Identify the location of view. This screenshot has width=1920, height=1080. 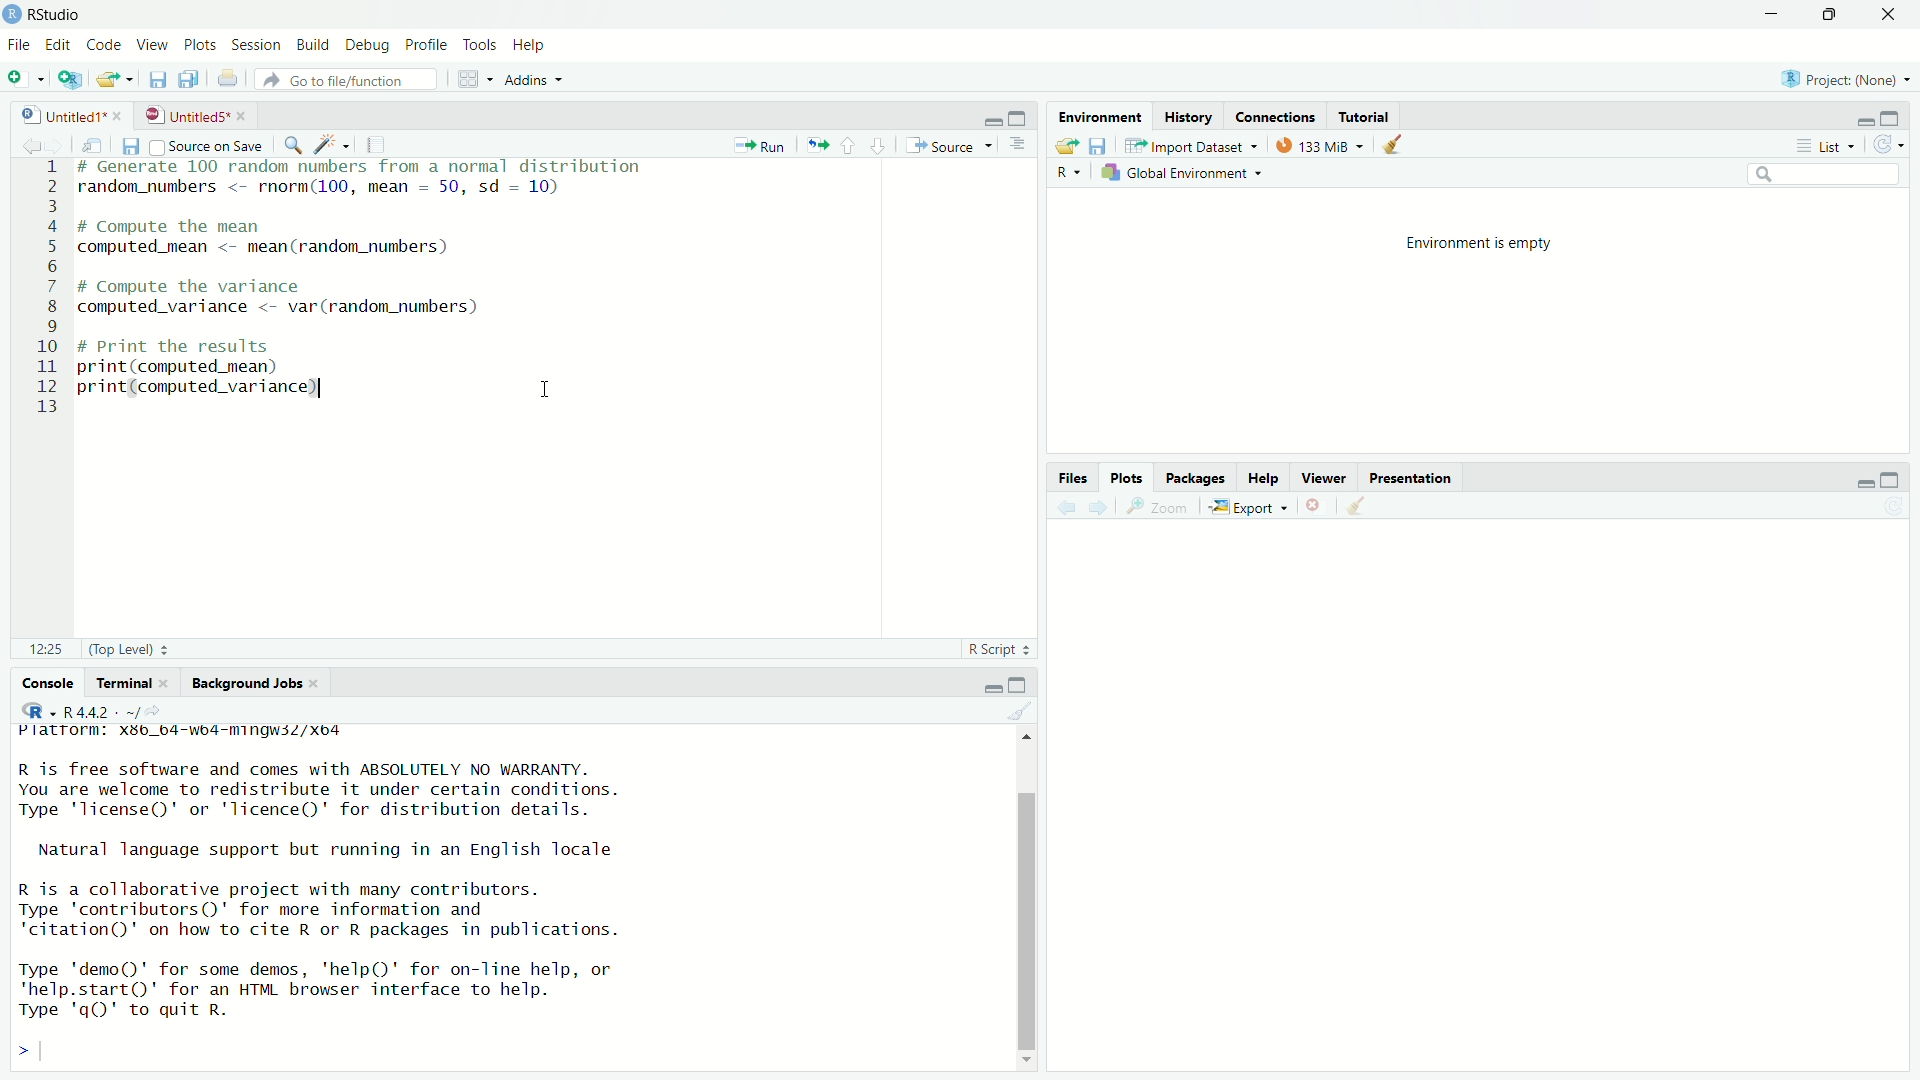
(155, 46).